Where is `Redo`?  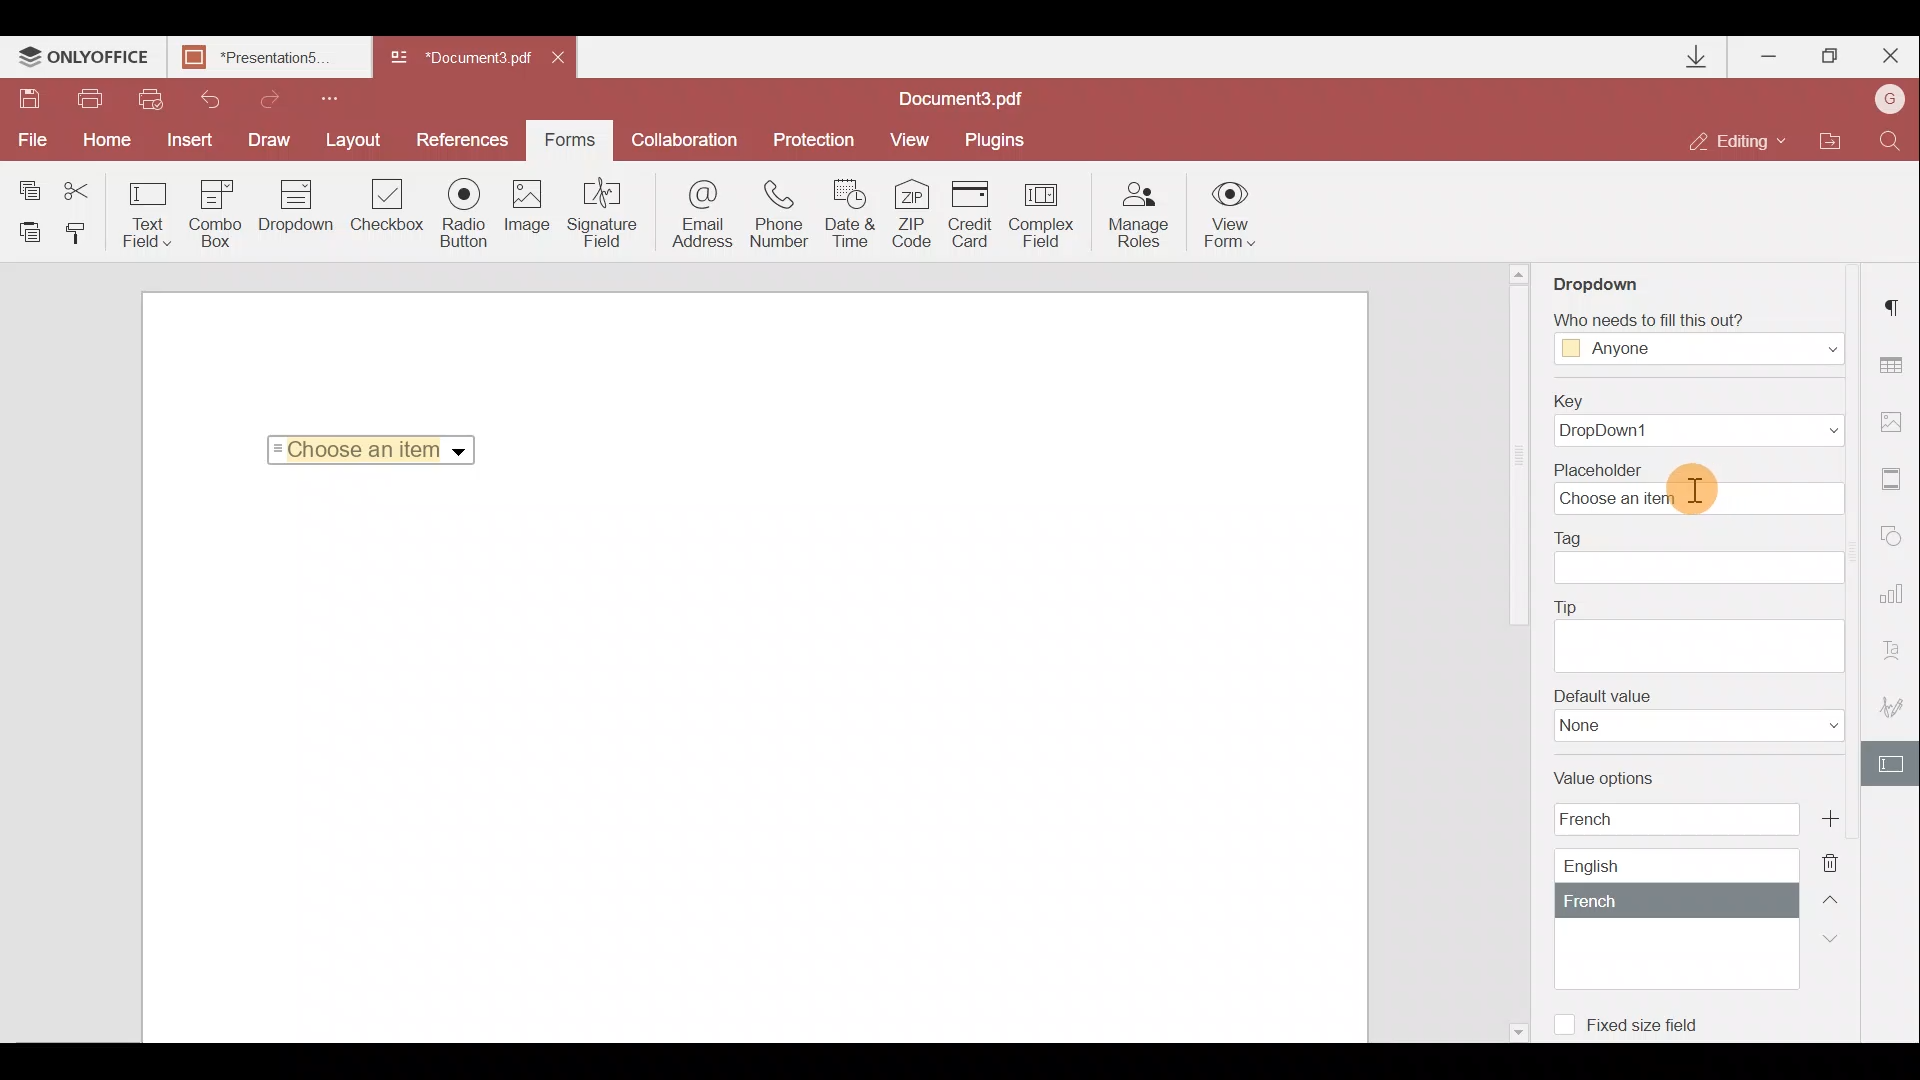 Redo is located at coordinates (260, 96).